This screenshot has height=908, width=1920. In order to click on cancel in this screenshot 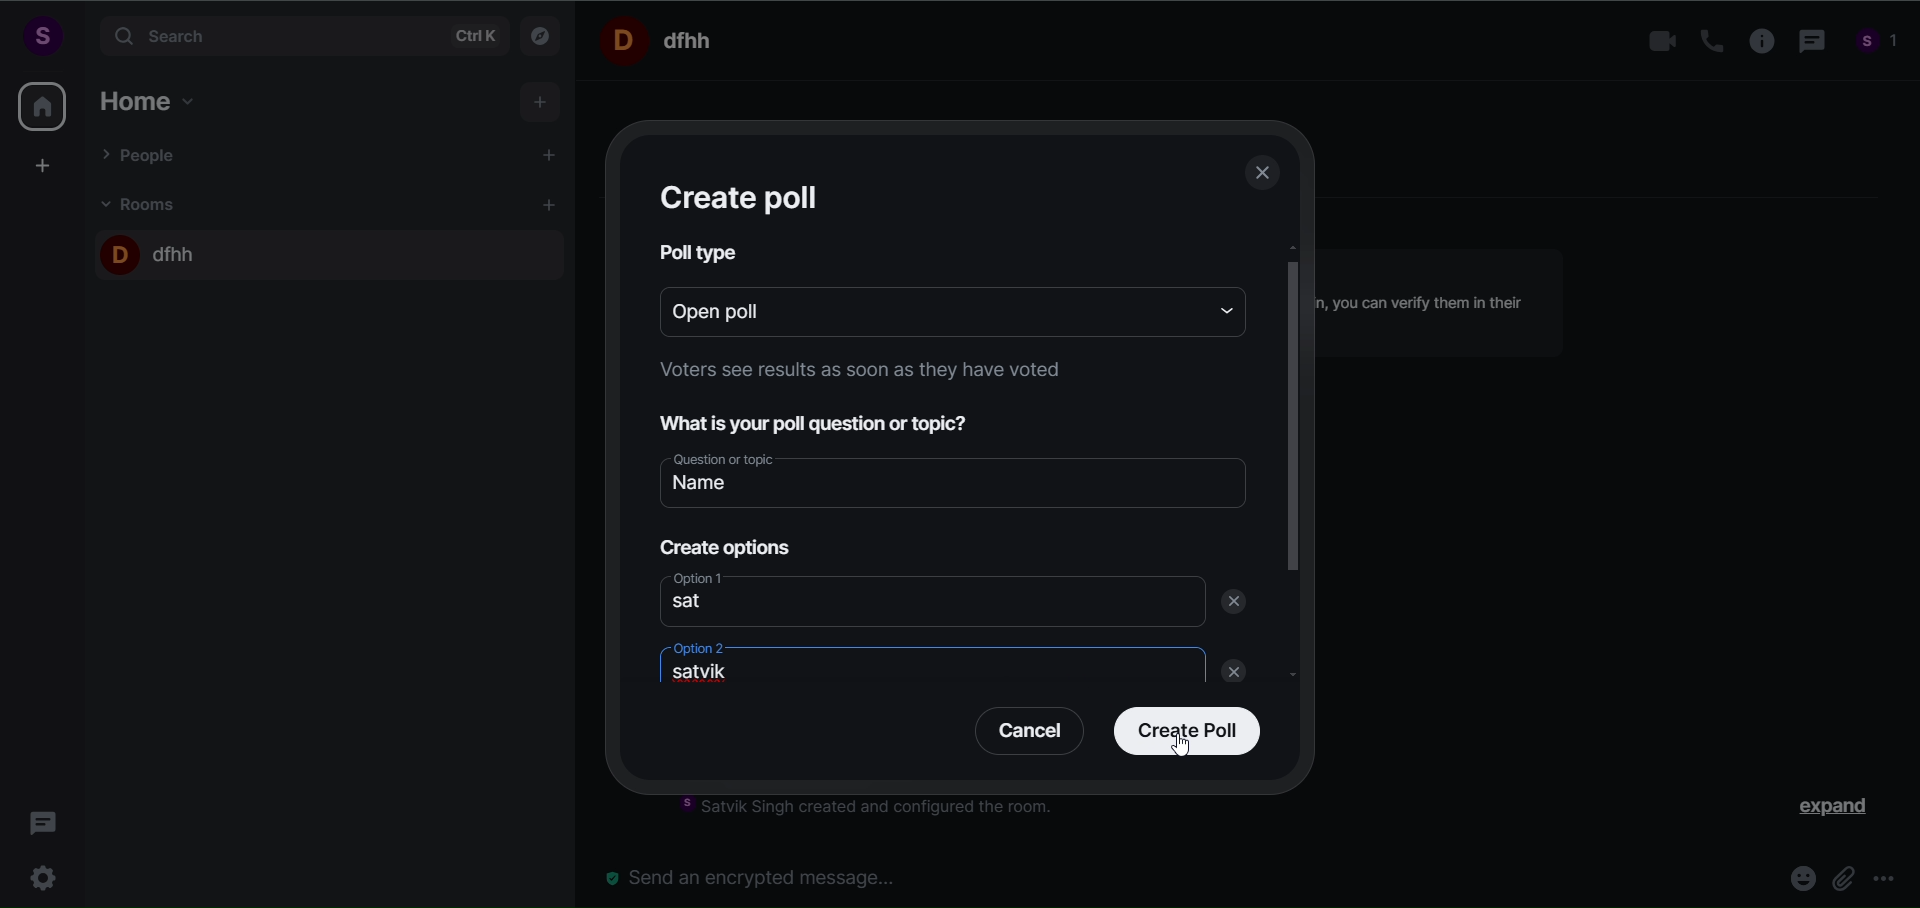, I will do `click(1022, 735)`.